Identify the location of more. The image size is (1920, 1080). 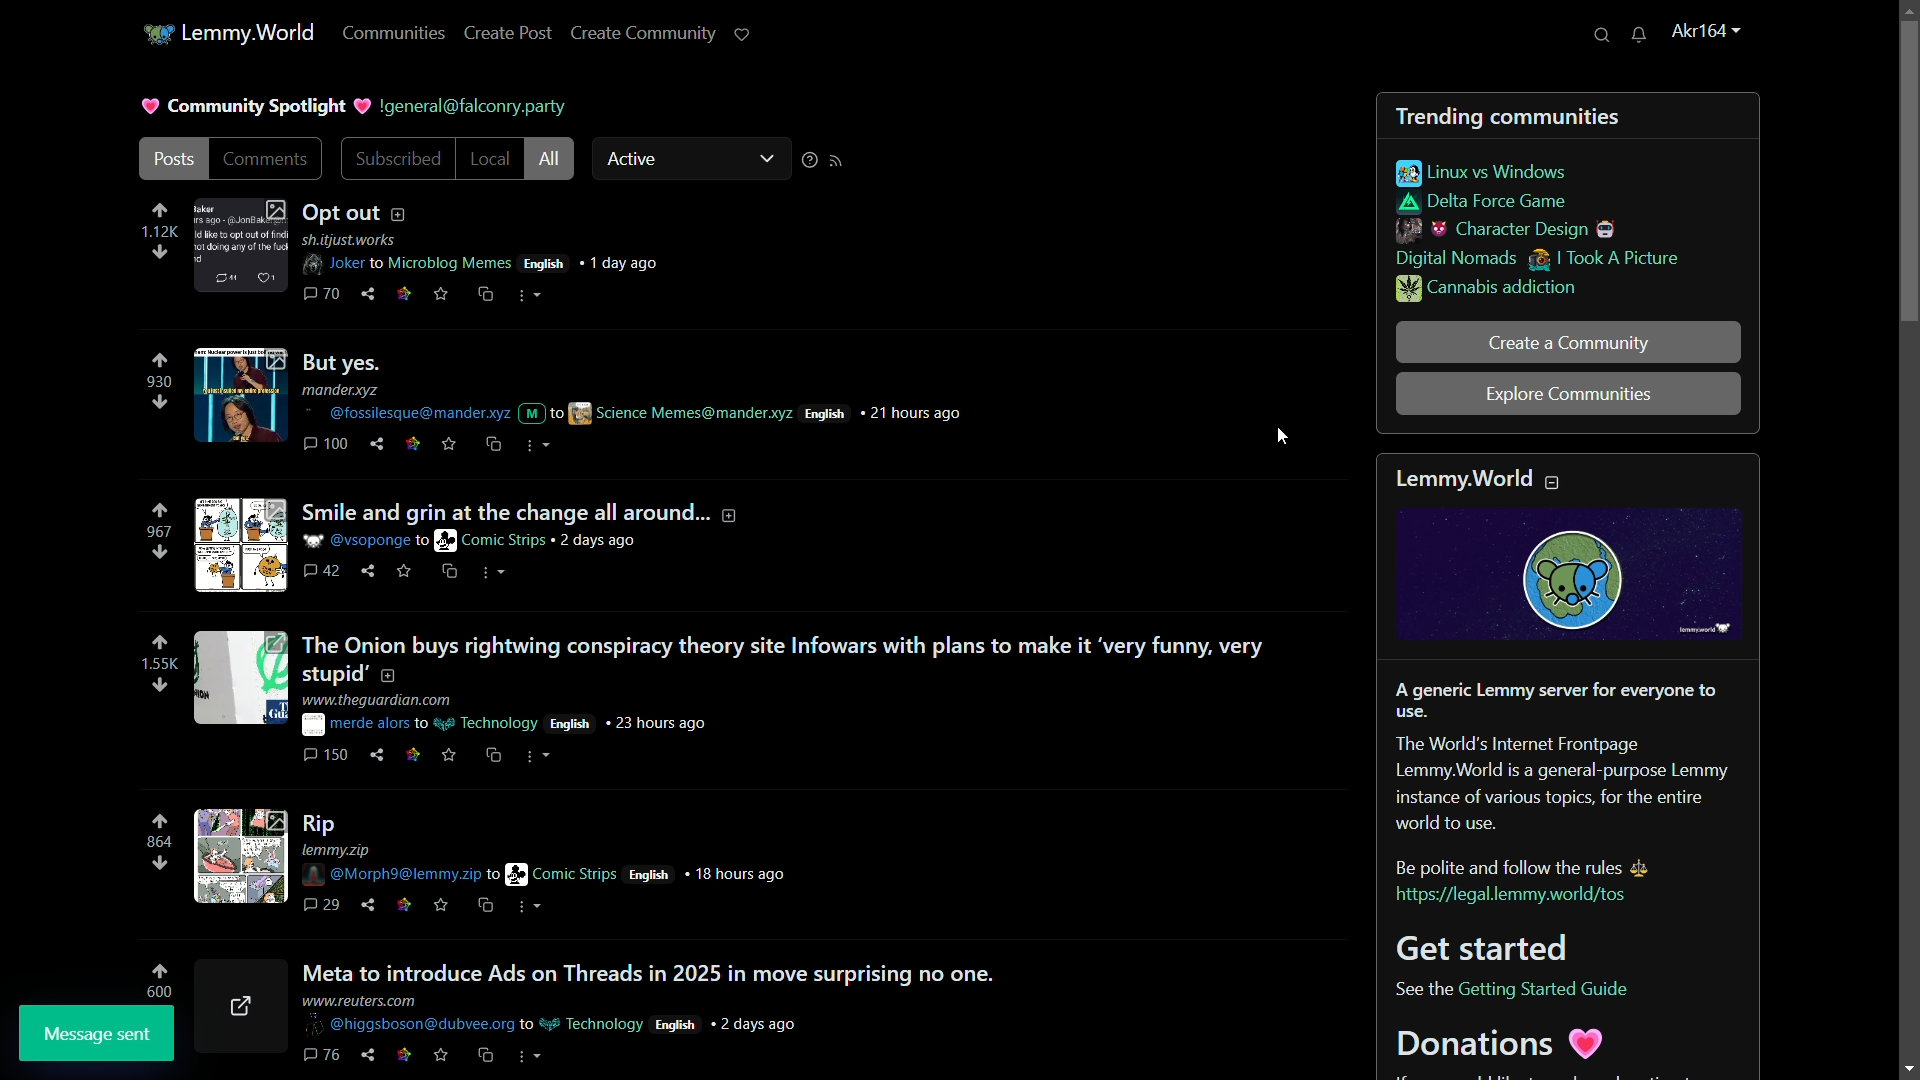
(542, 441).